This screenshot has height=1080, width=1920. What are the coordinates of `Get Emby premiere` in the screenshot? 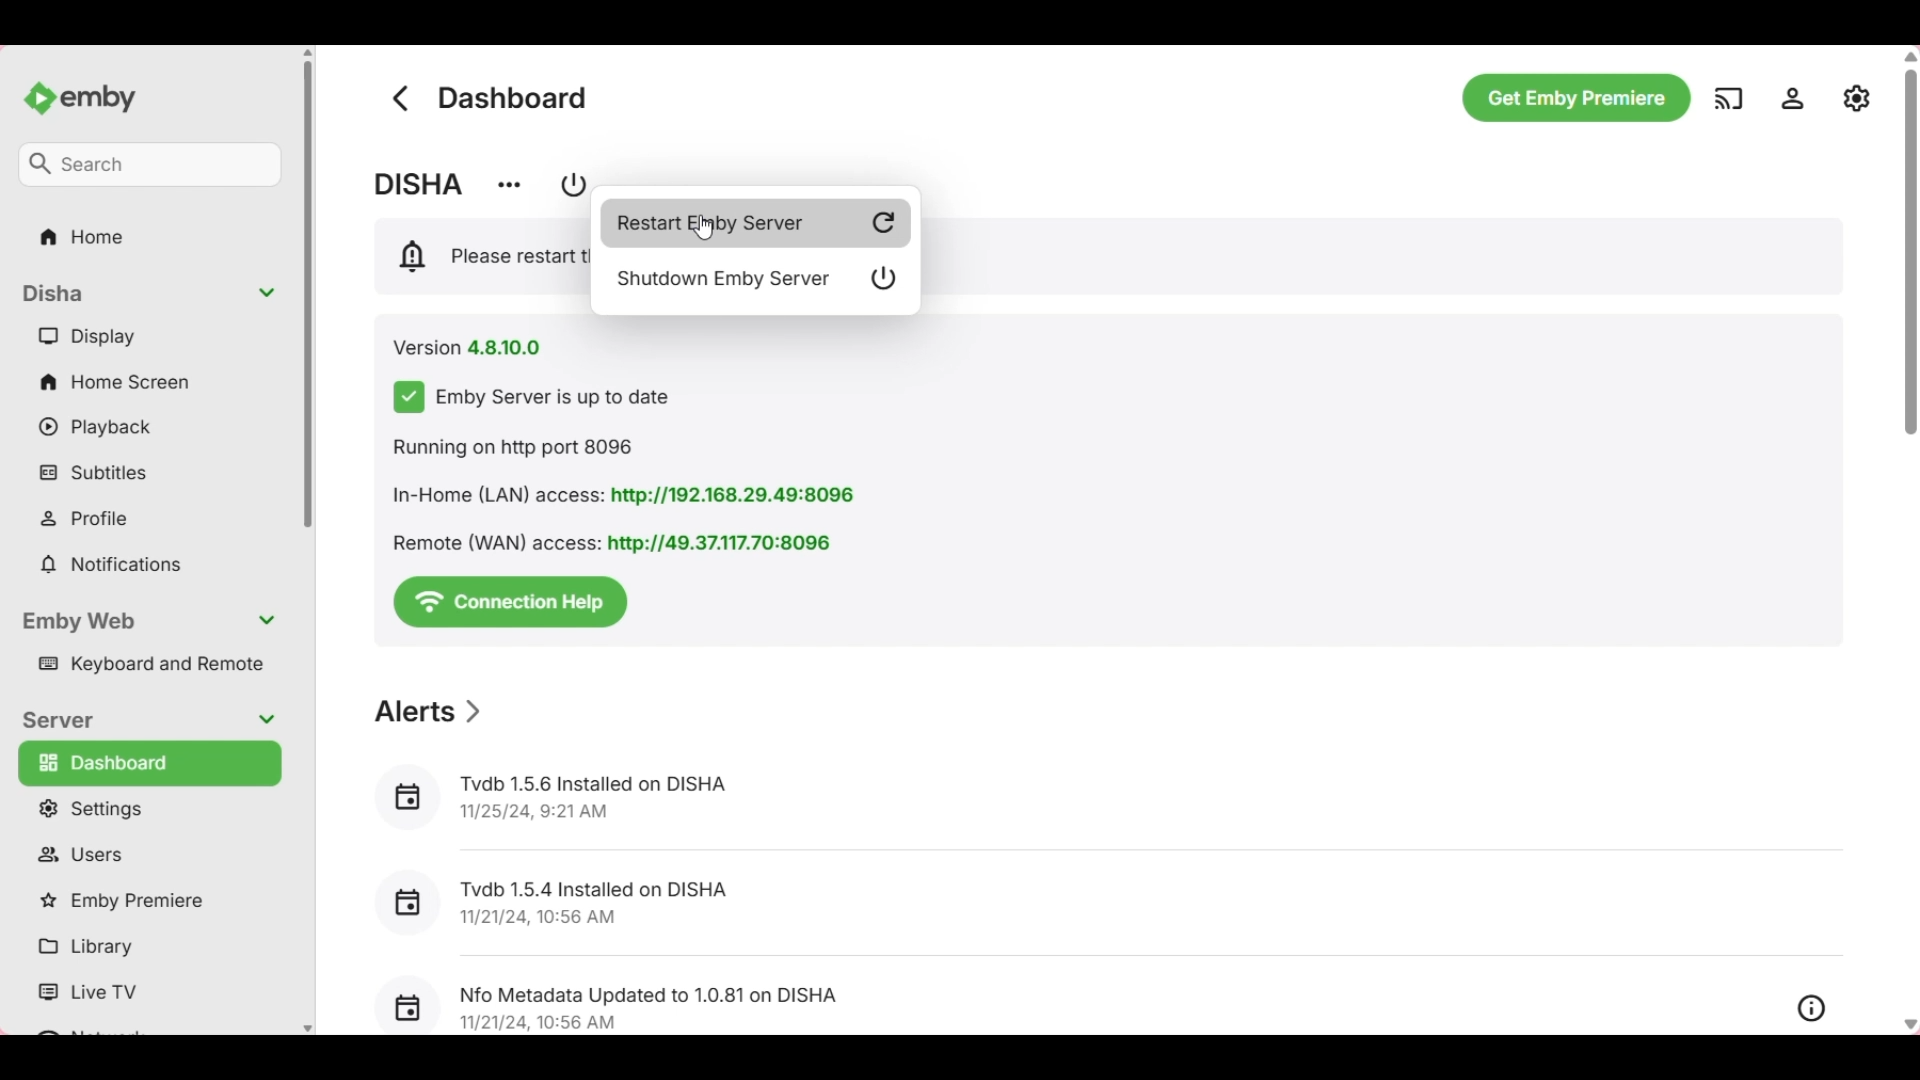 It's located at (1577, 98).